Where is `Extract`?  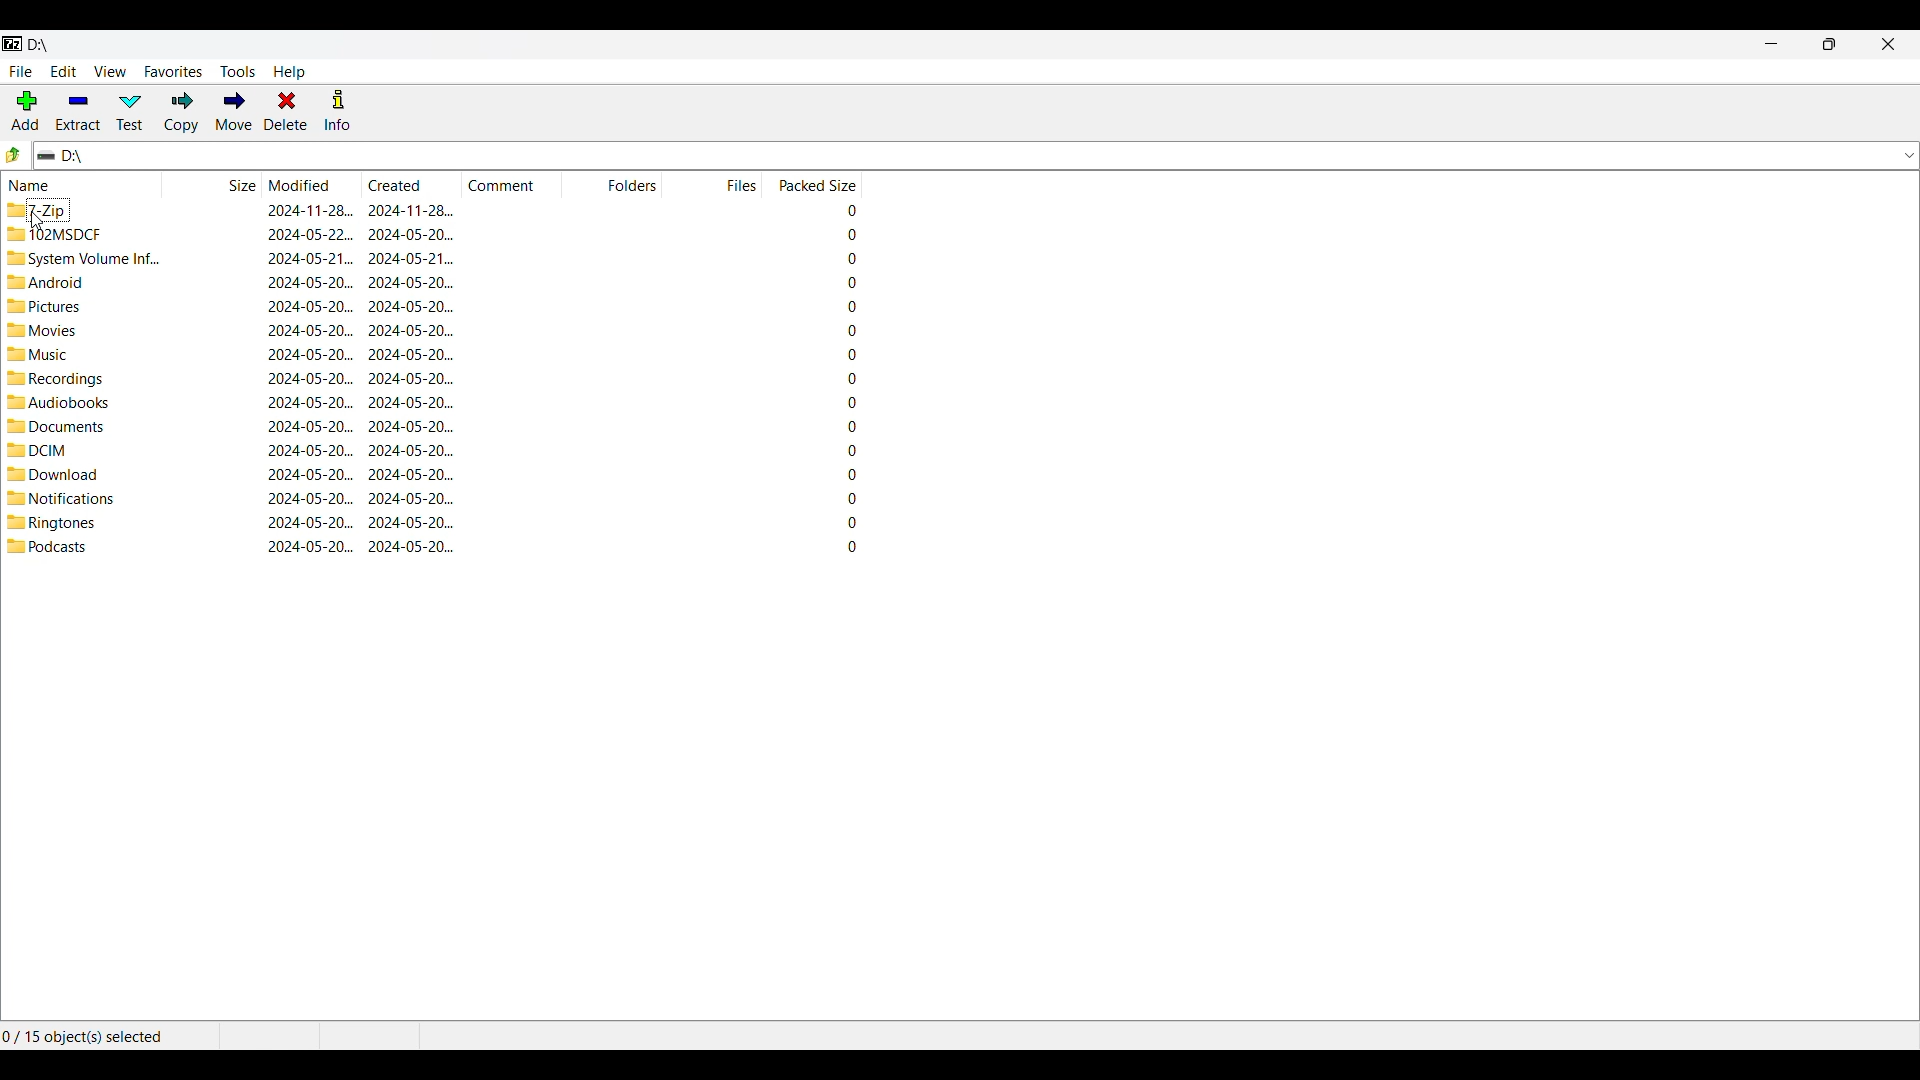
Extract is located at coordinates (79, 112).